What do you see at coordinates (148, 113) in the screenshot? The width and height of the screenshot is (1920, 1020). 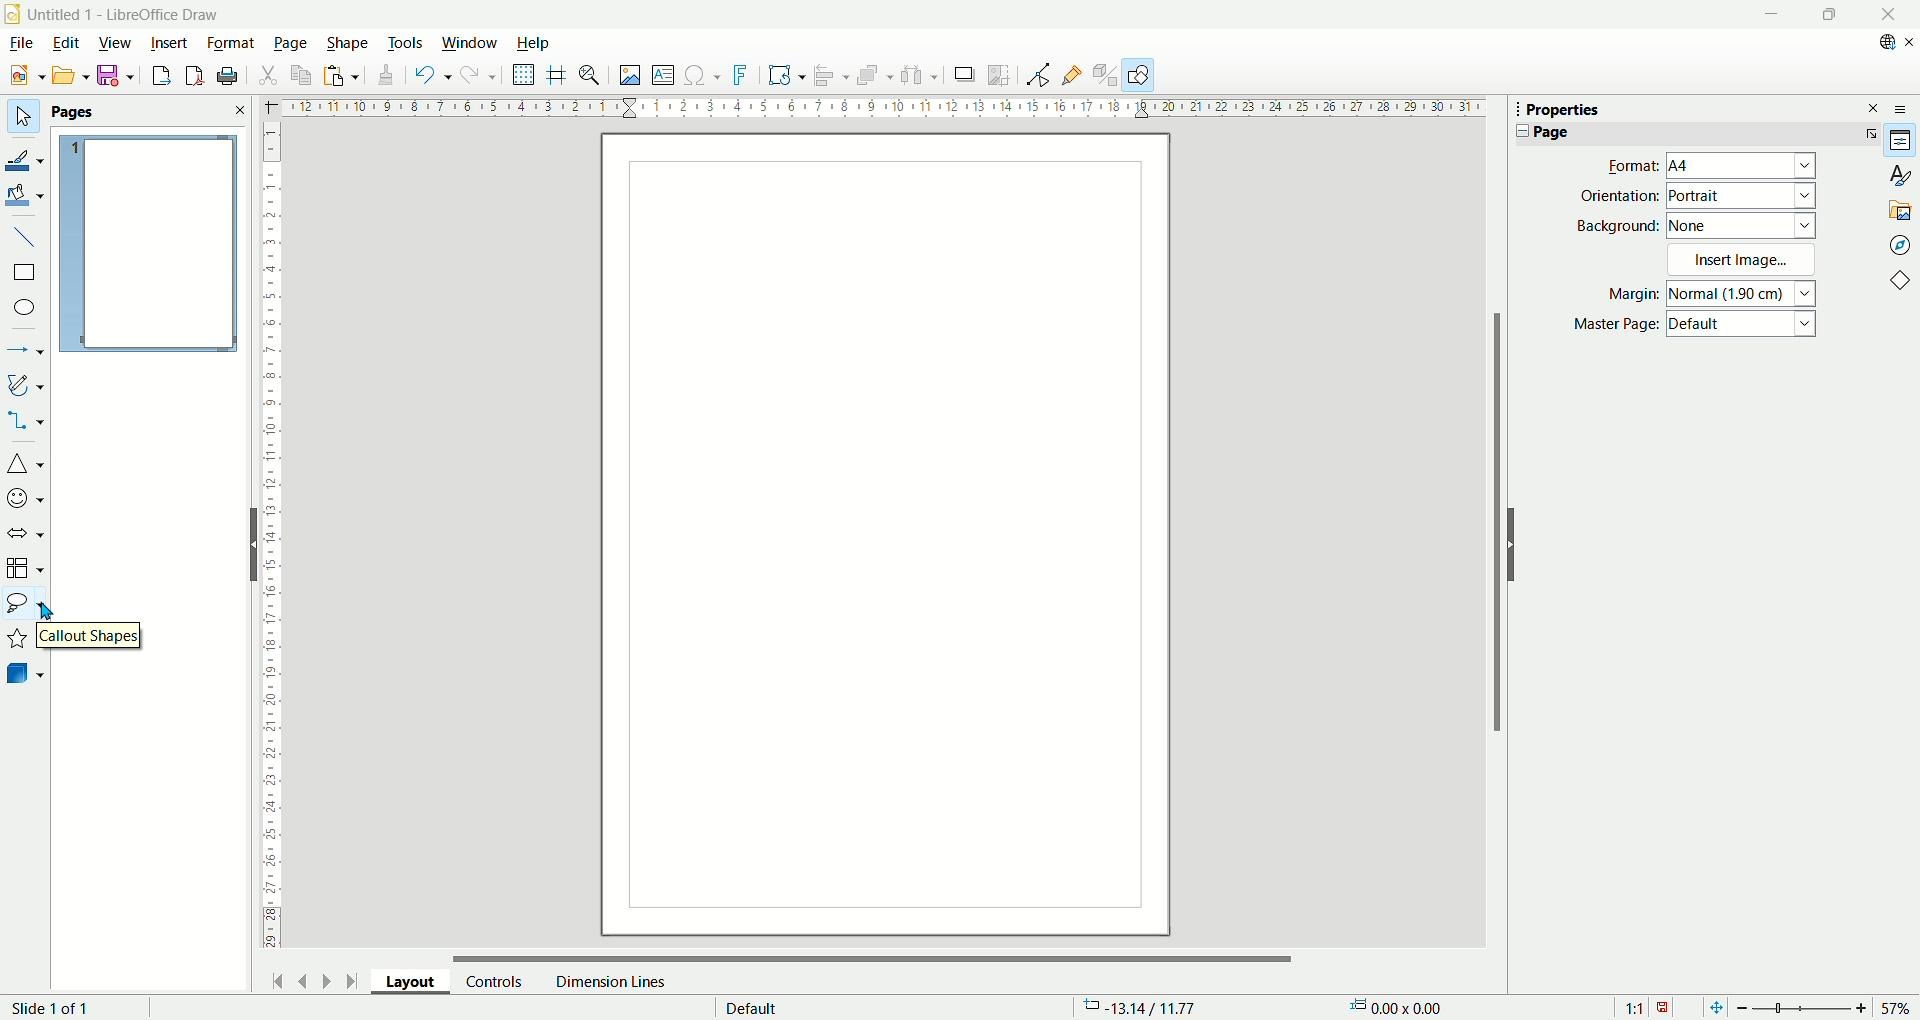 I see `pages` at bounding box center [148, 113].